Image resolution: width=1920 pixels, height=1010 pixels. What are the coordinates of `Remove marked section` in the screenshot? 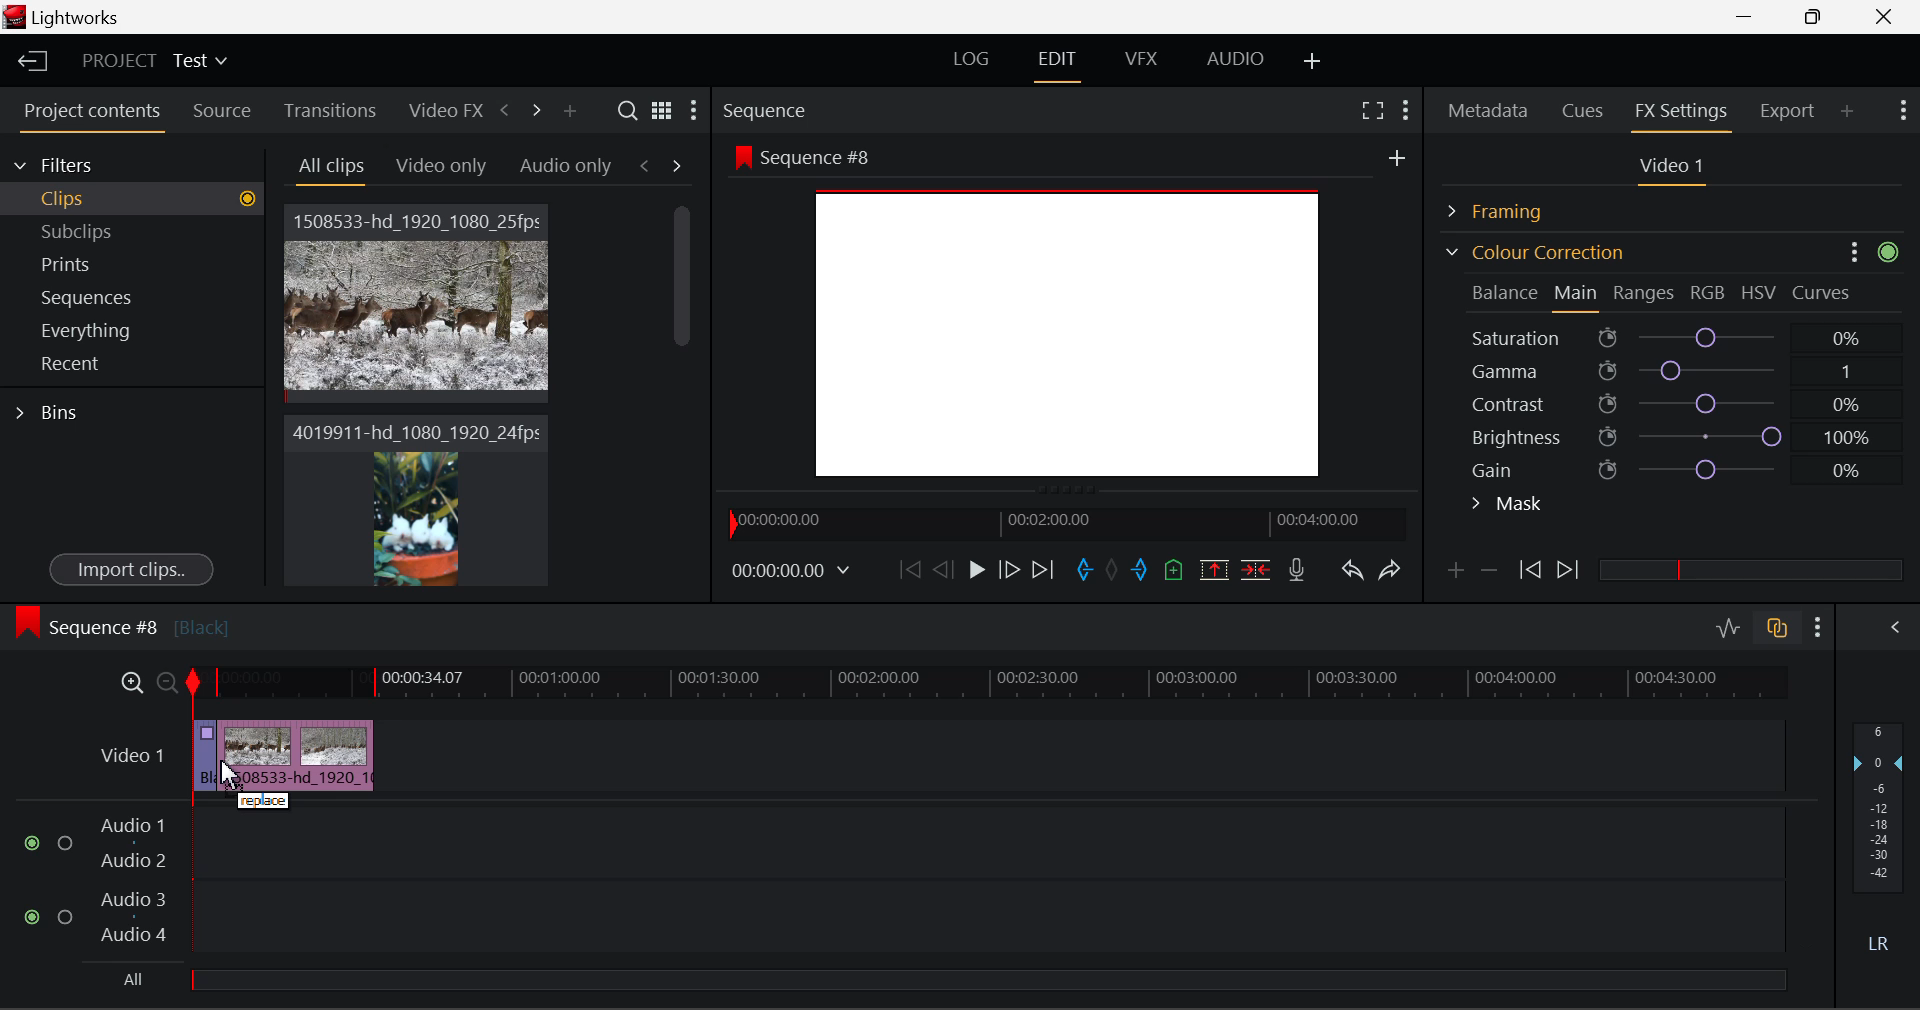 It's located at (1213, 568).